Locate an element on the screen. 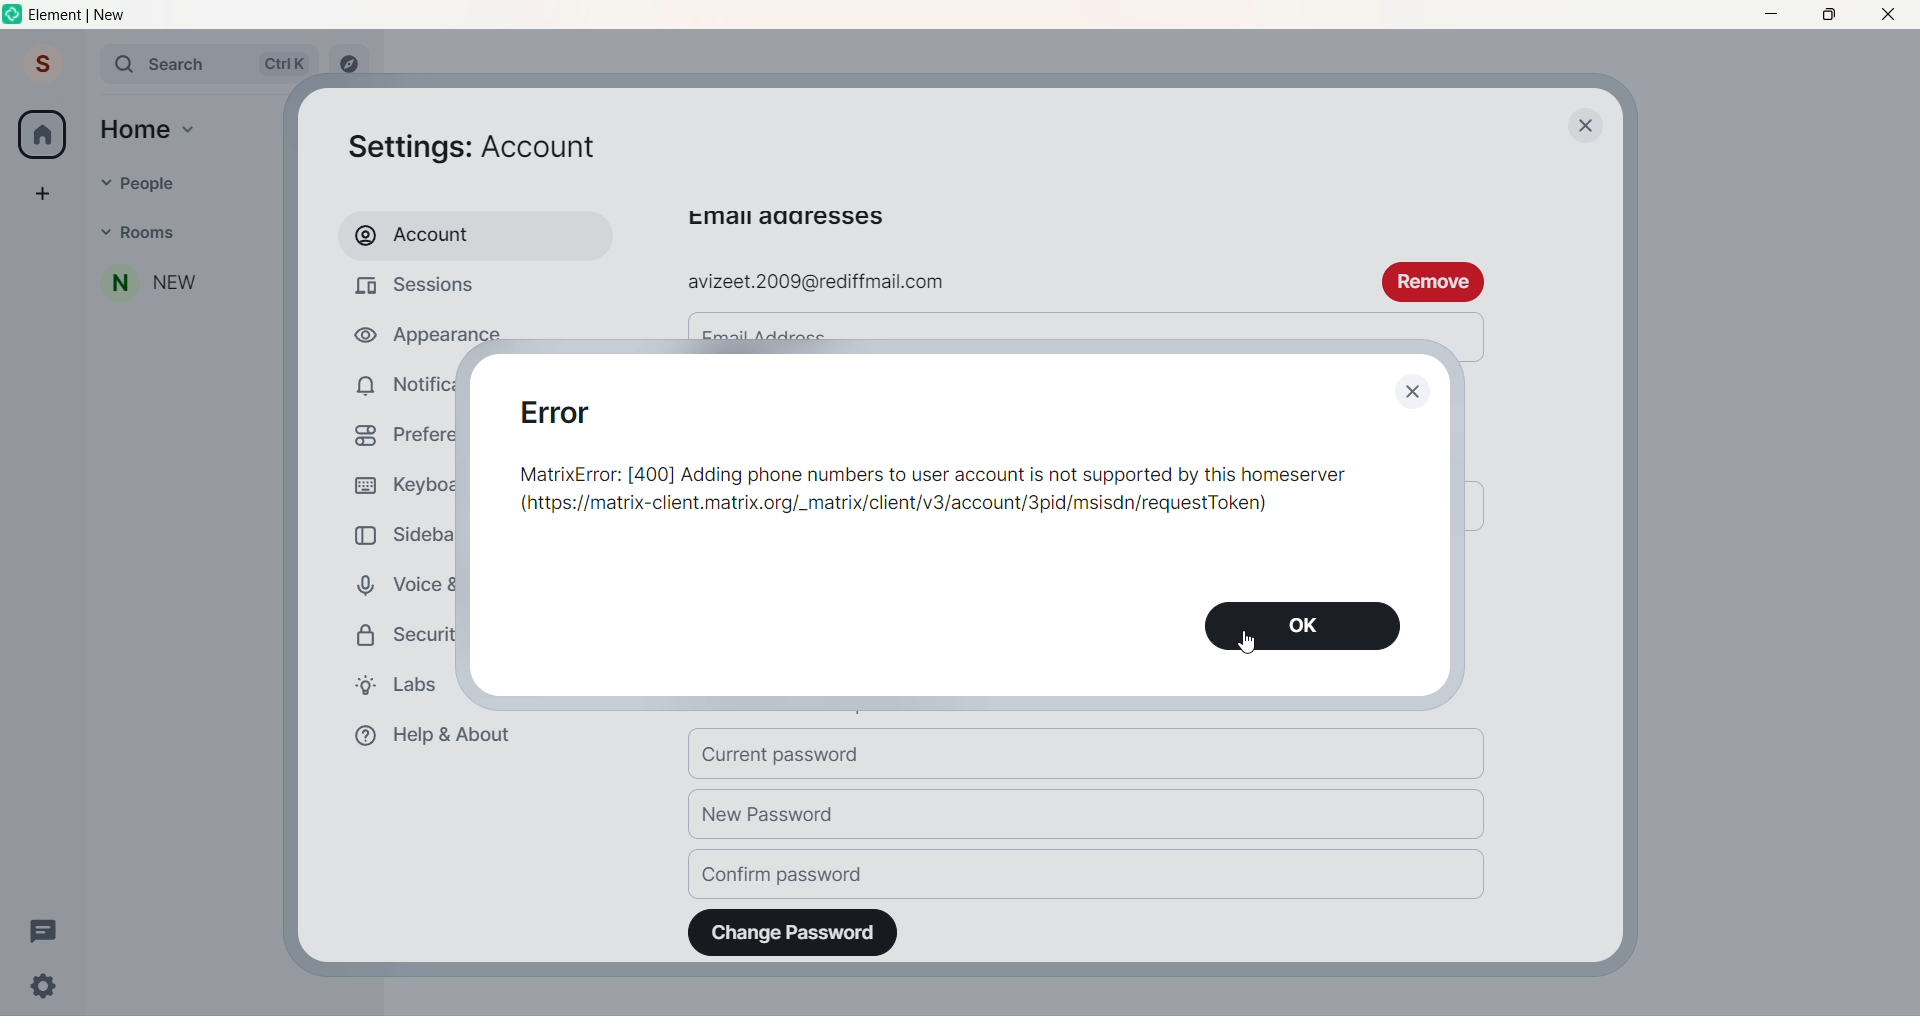  Dropdown is located at coordinates (100, 181).